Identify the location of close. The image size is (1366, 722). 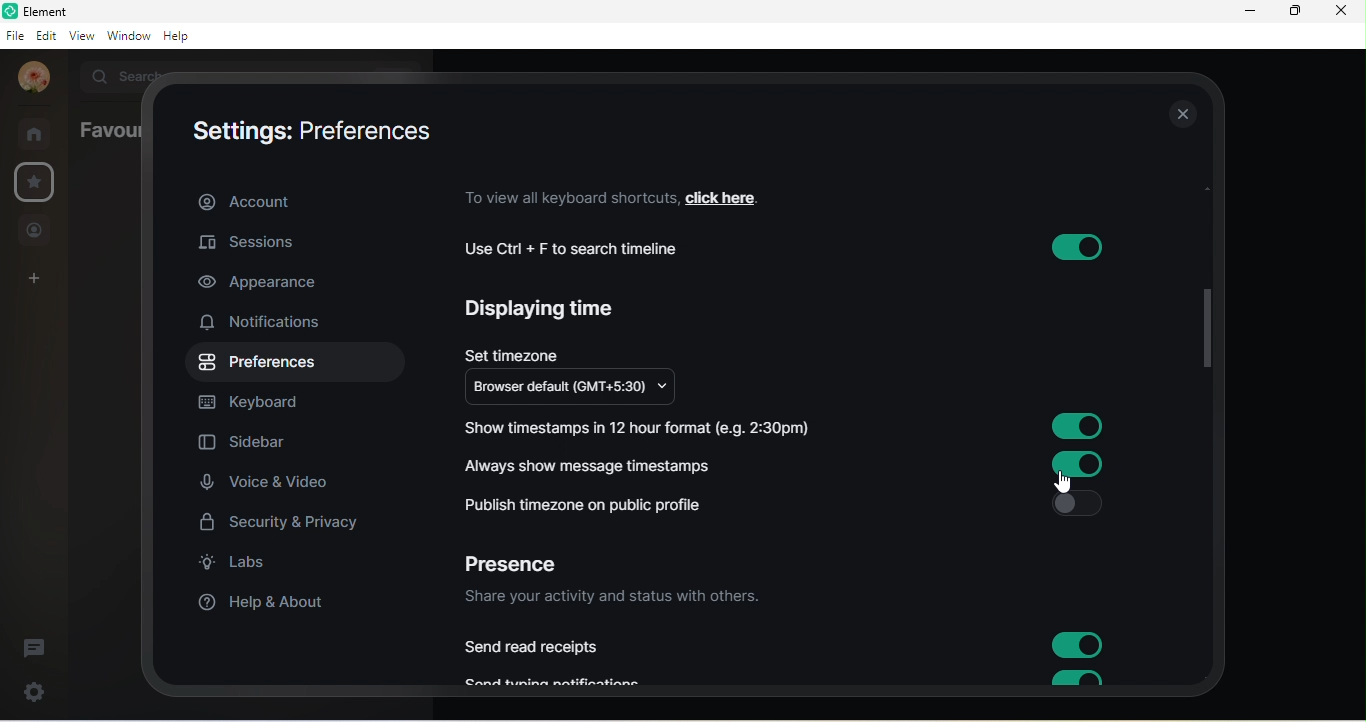
(1346, 14).